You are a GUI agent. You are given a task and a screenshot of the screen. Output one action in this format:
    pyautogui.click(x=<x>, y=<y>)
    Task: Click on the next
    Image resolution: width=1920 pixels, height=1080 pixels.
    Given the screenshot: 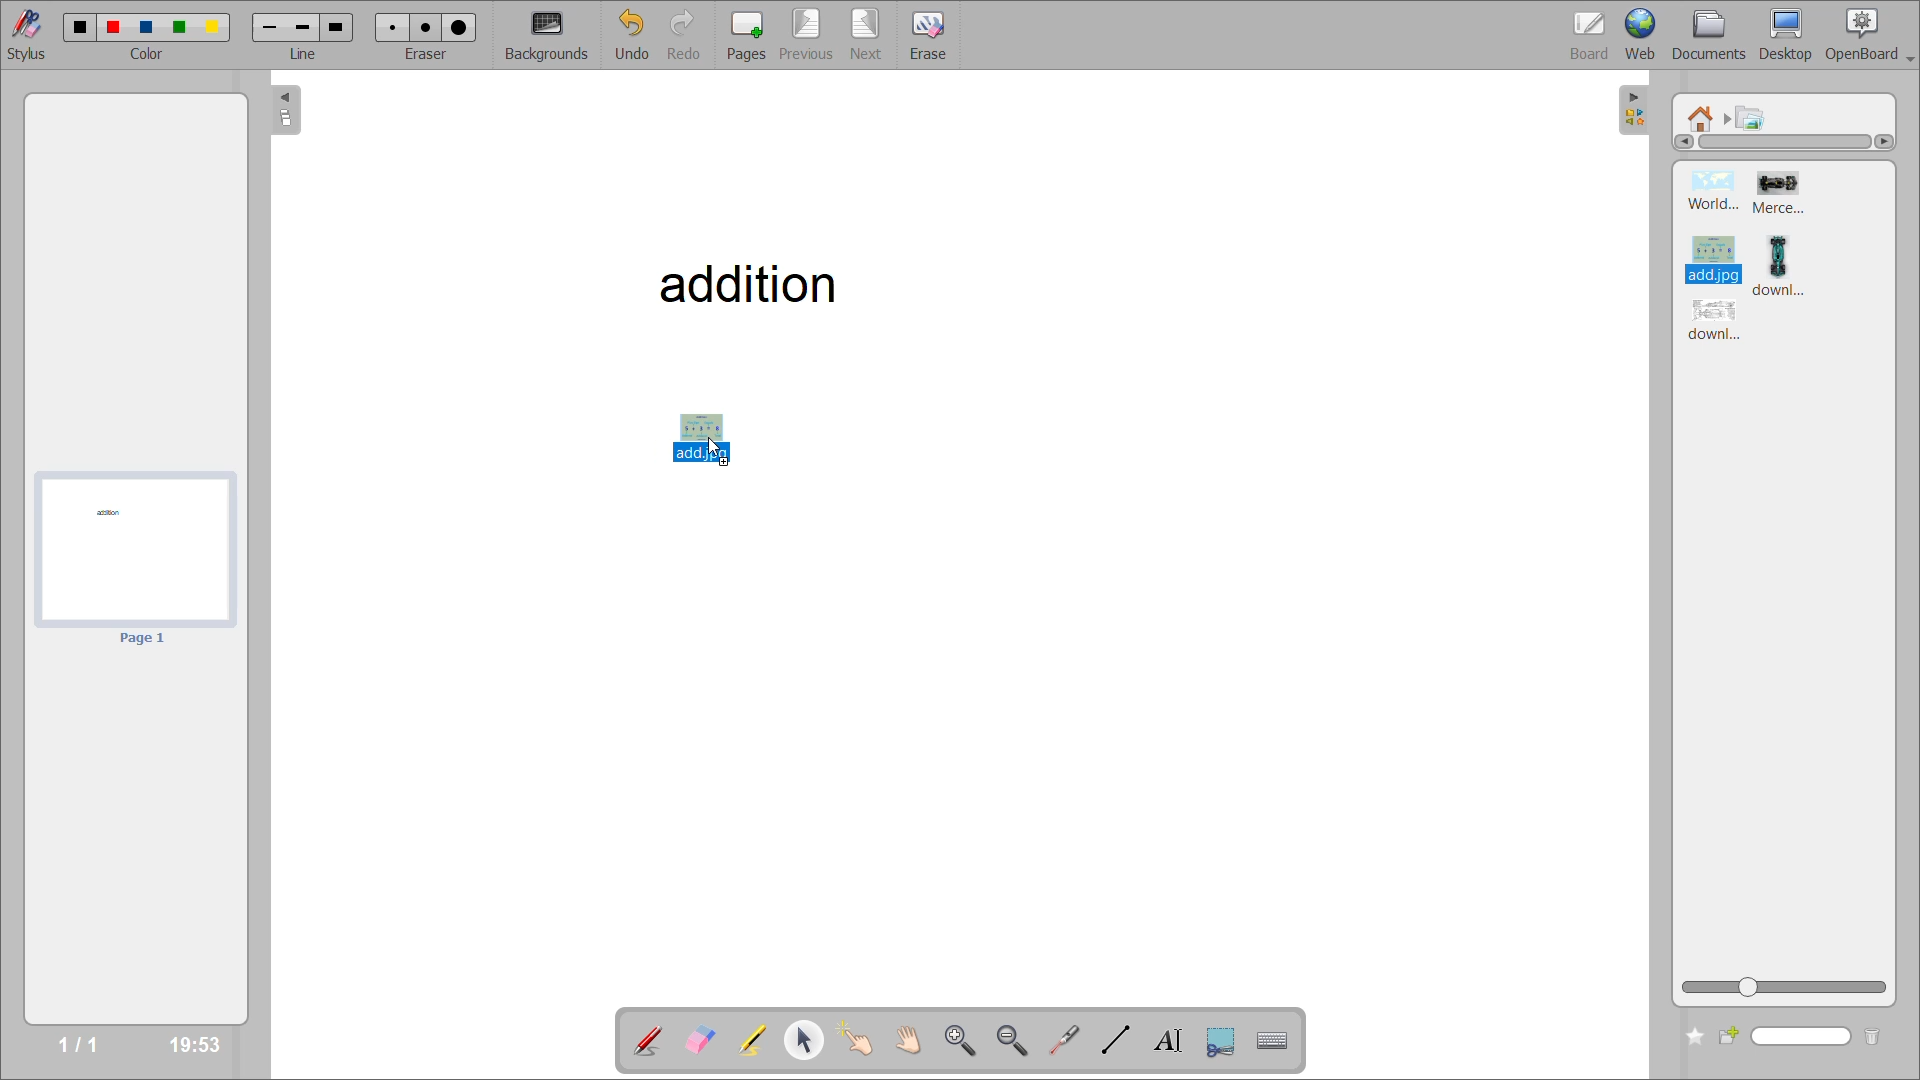 What is the action you would take?
    pyautogui.click(x=868, y=35)
    